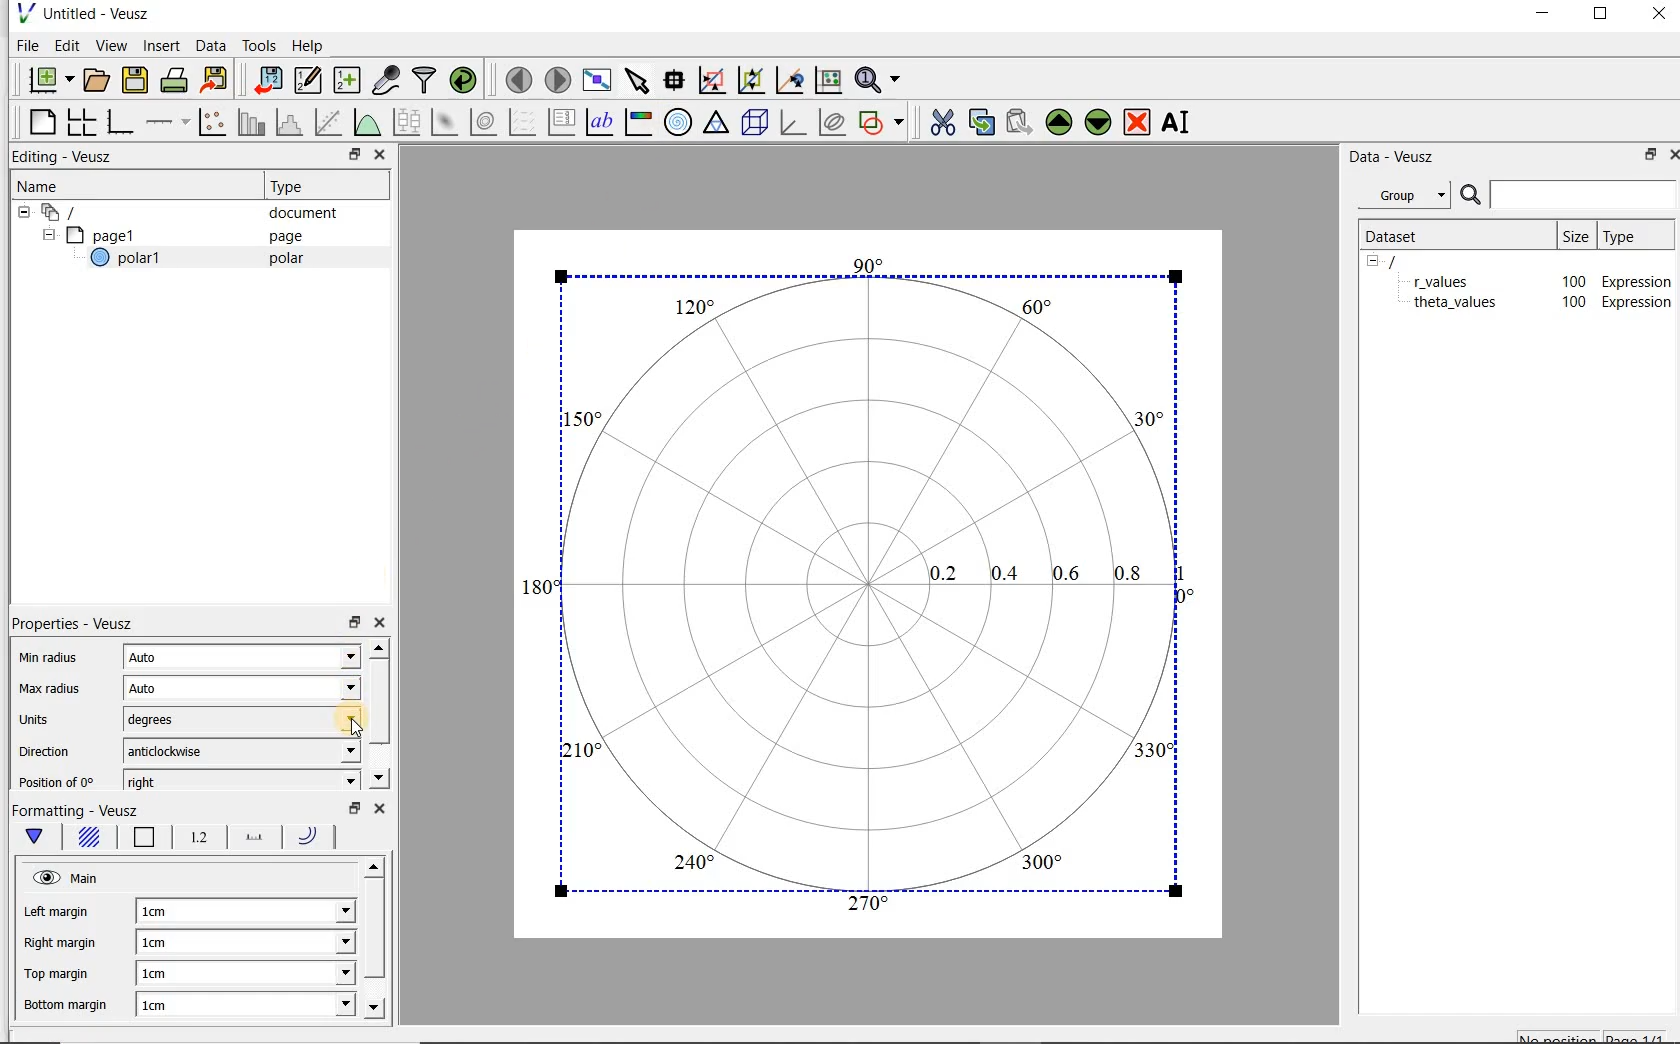  I want to click on Expression, so click(1641, 302).